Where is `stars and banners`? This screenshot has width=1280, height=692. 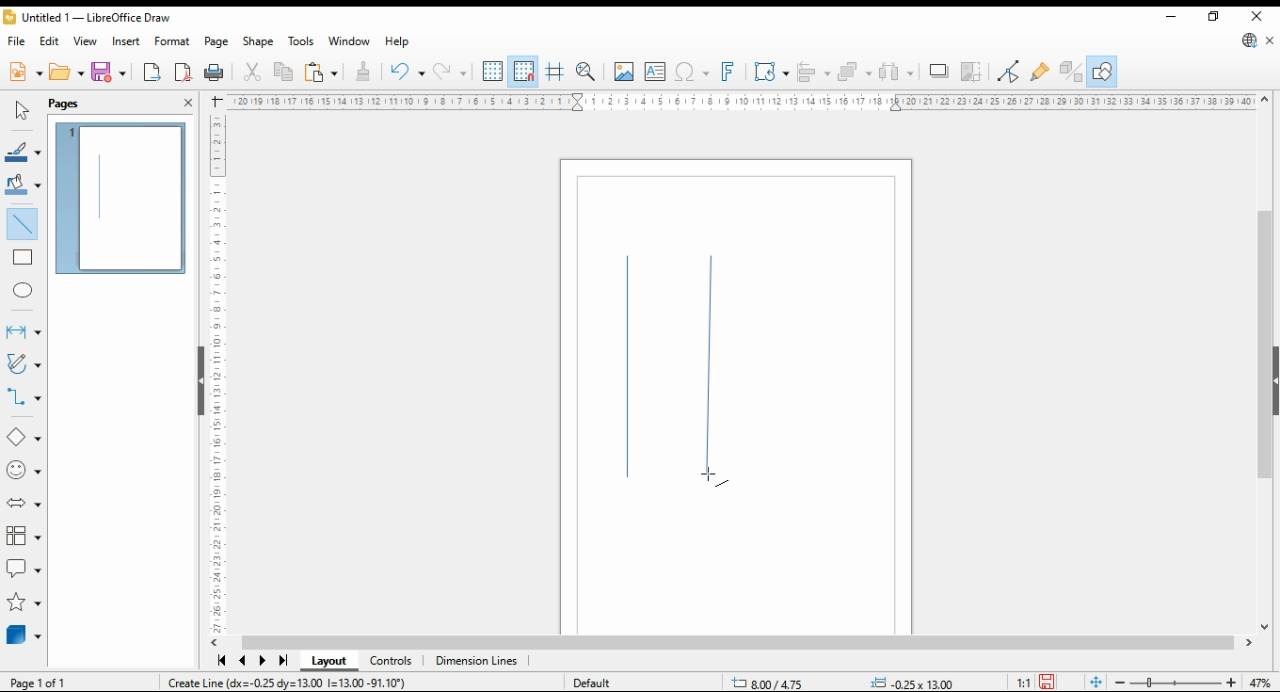 stars and banners is located at coordinates (23, 604).